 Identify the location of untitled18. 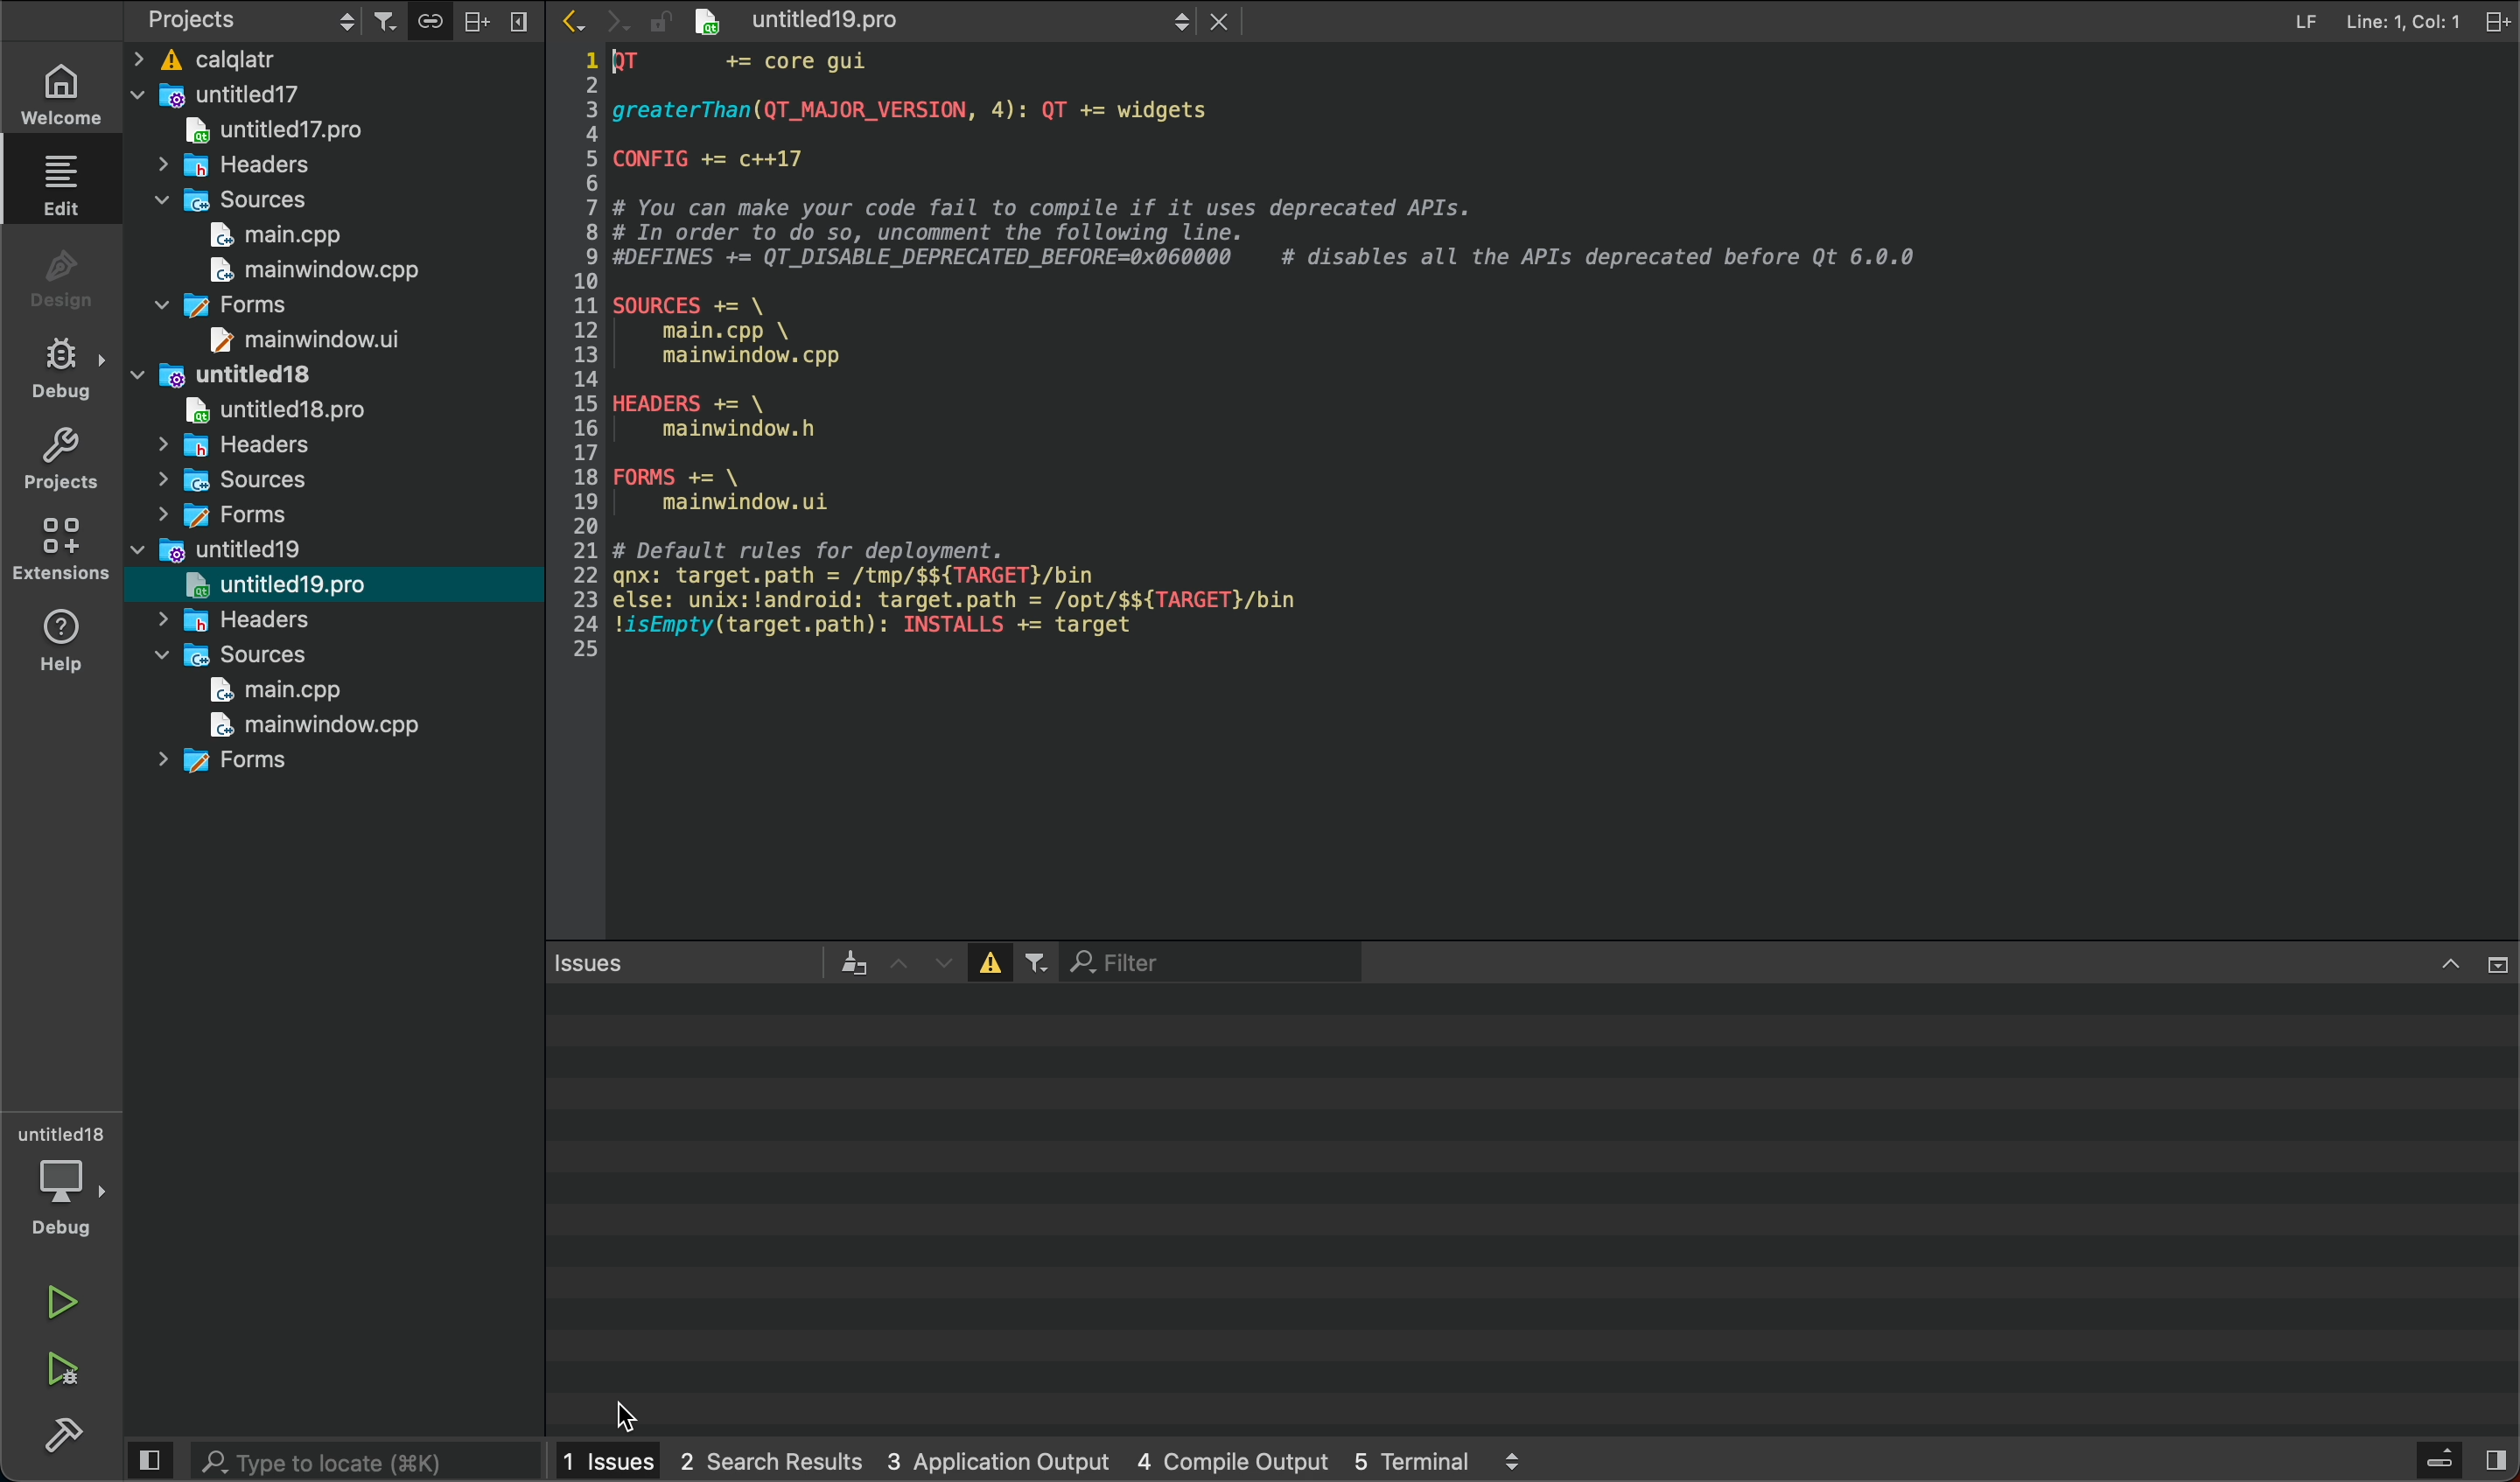
(246, 378).